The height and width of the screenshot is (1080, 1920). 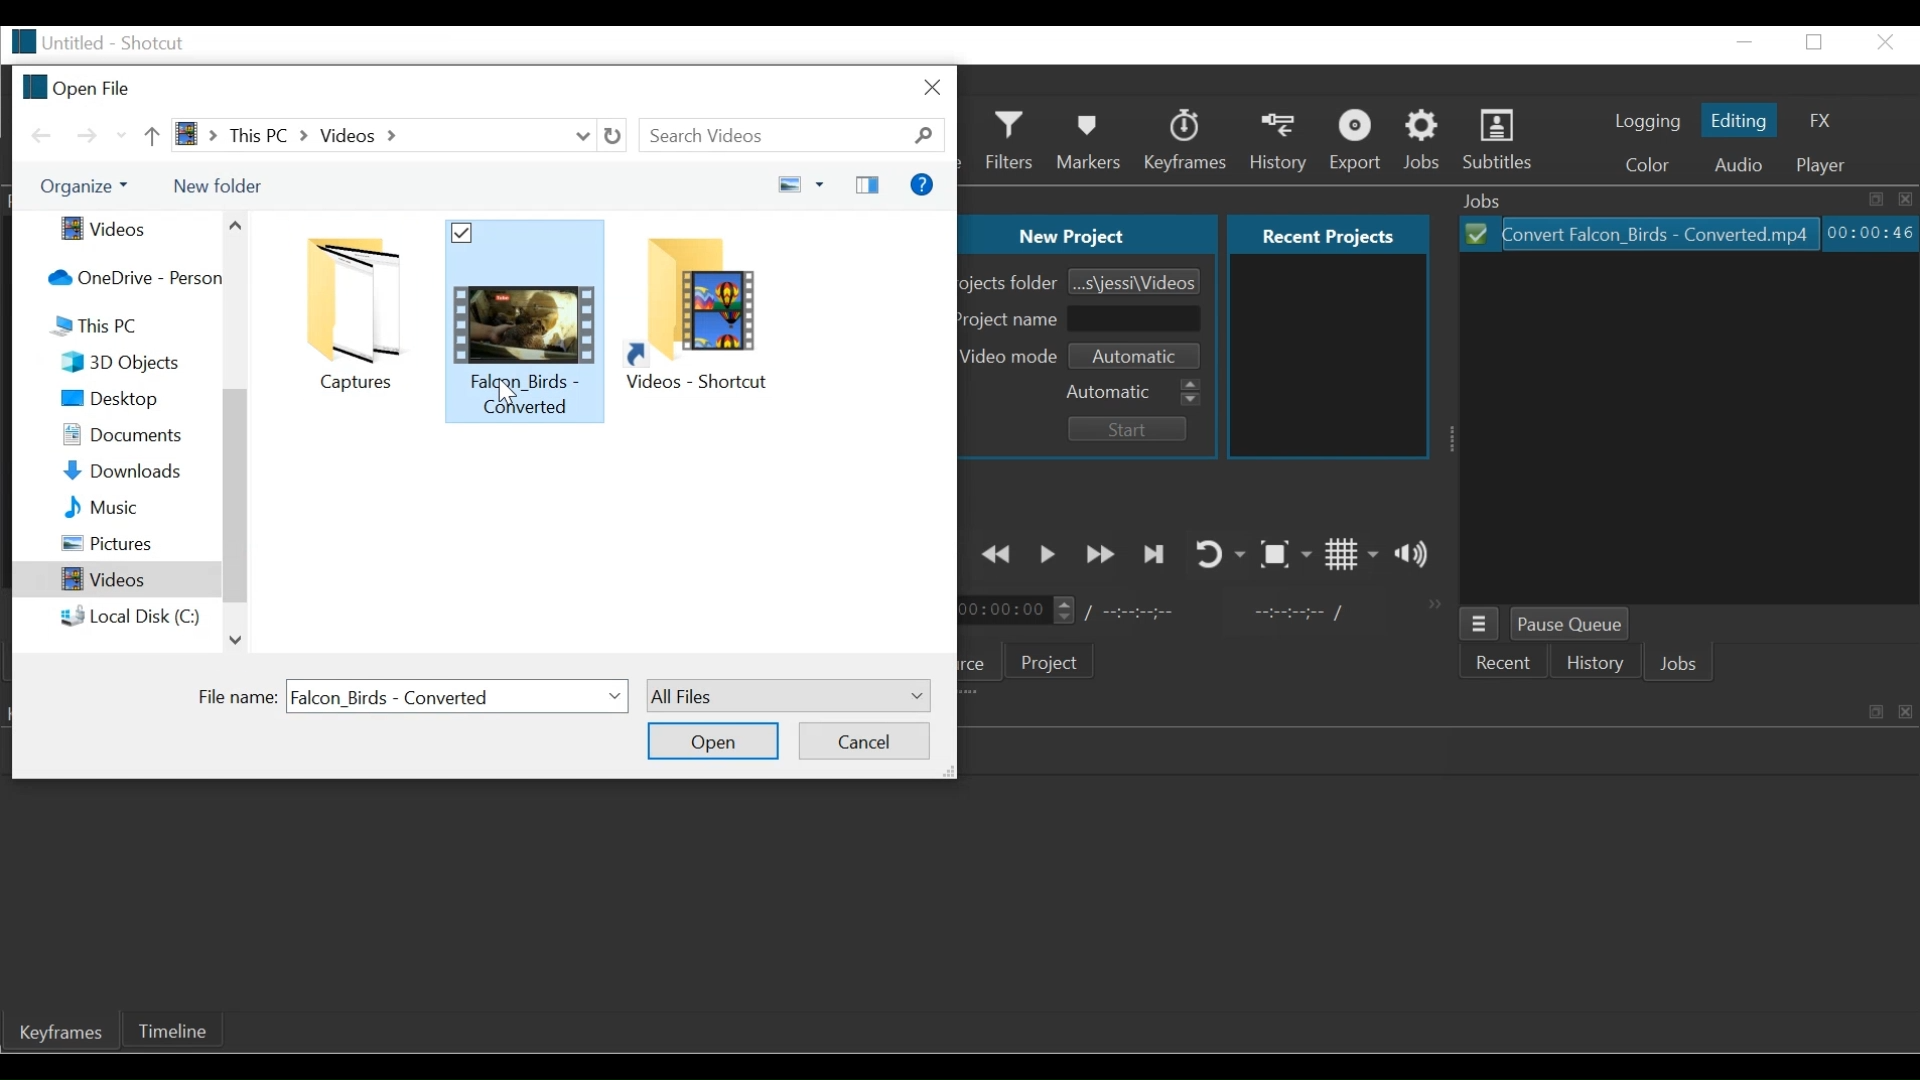 What do you see at coordinates (800, 185) in the screenshot?
I see `Change your view` at bounding box center [800, 185].